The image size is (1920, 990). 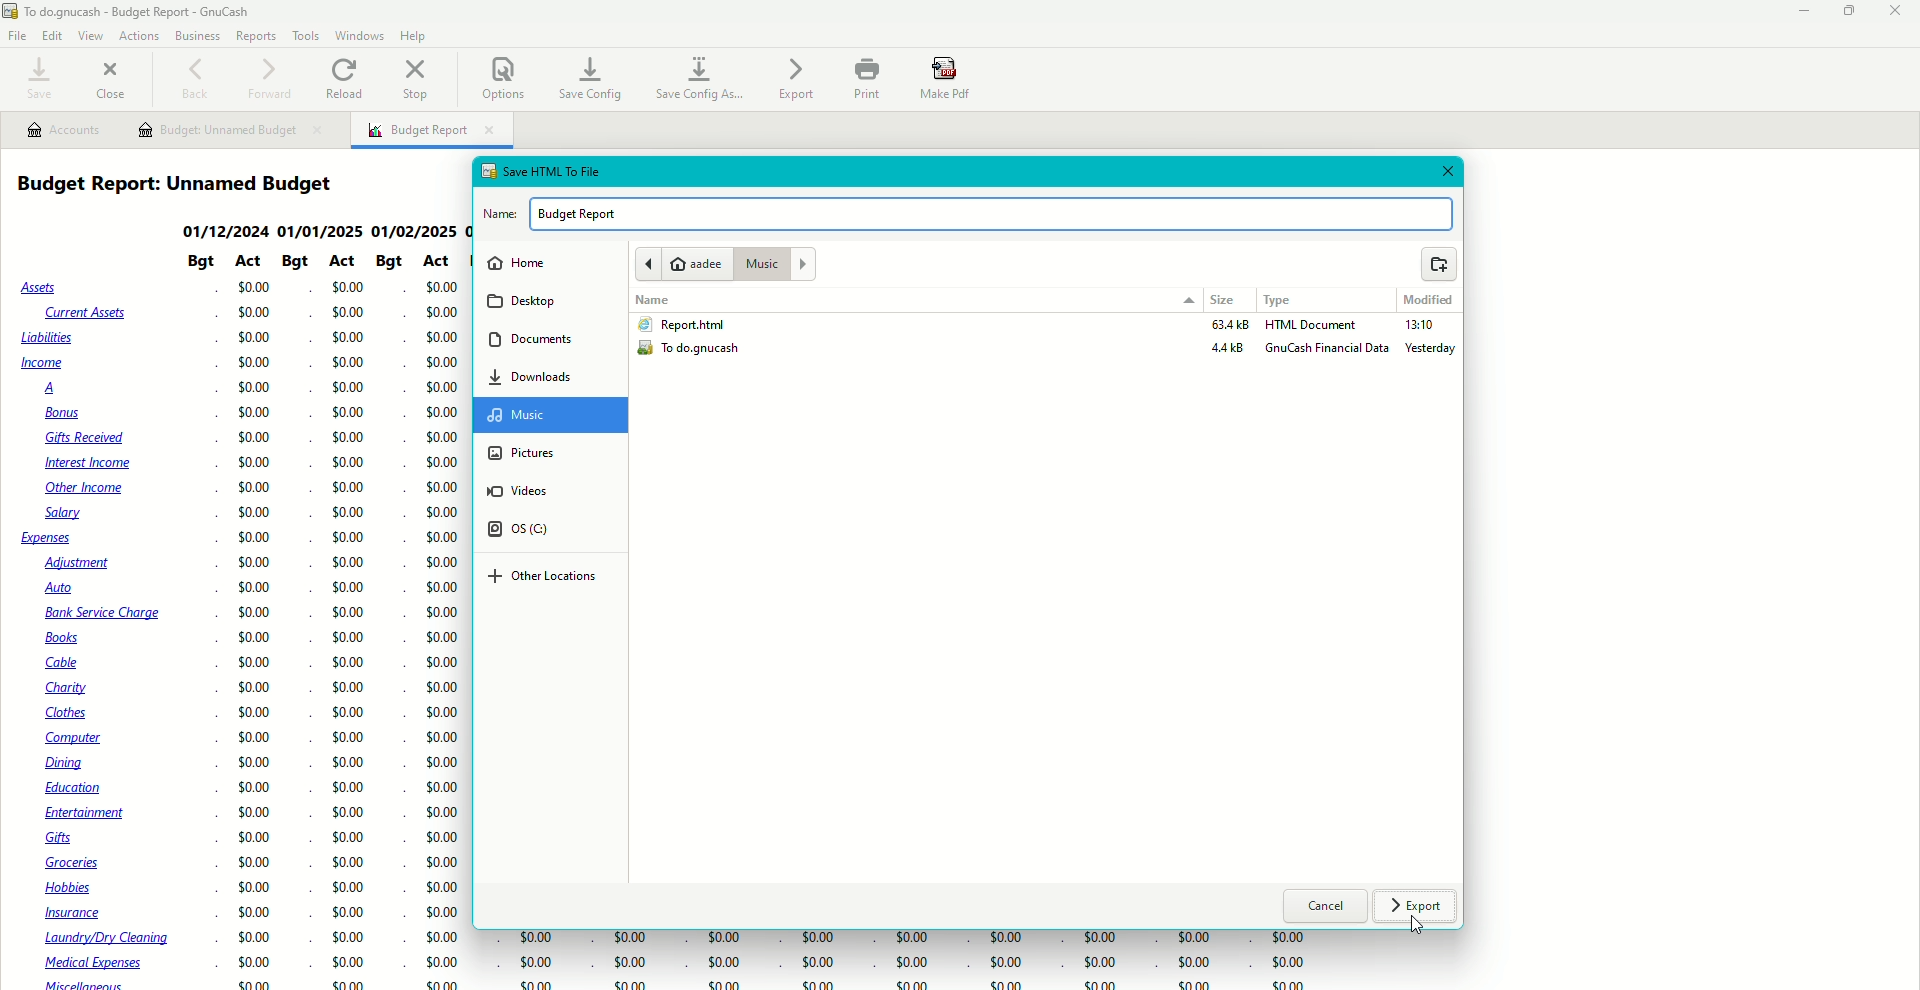 What do you see at coordinates (531, 376) in the screenshot?
I see `Downloads` at bounding box center [531, 376].